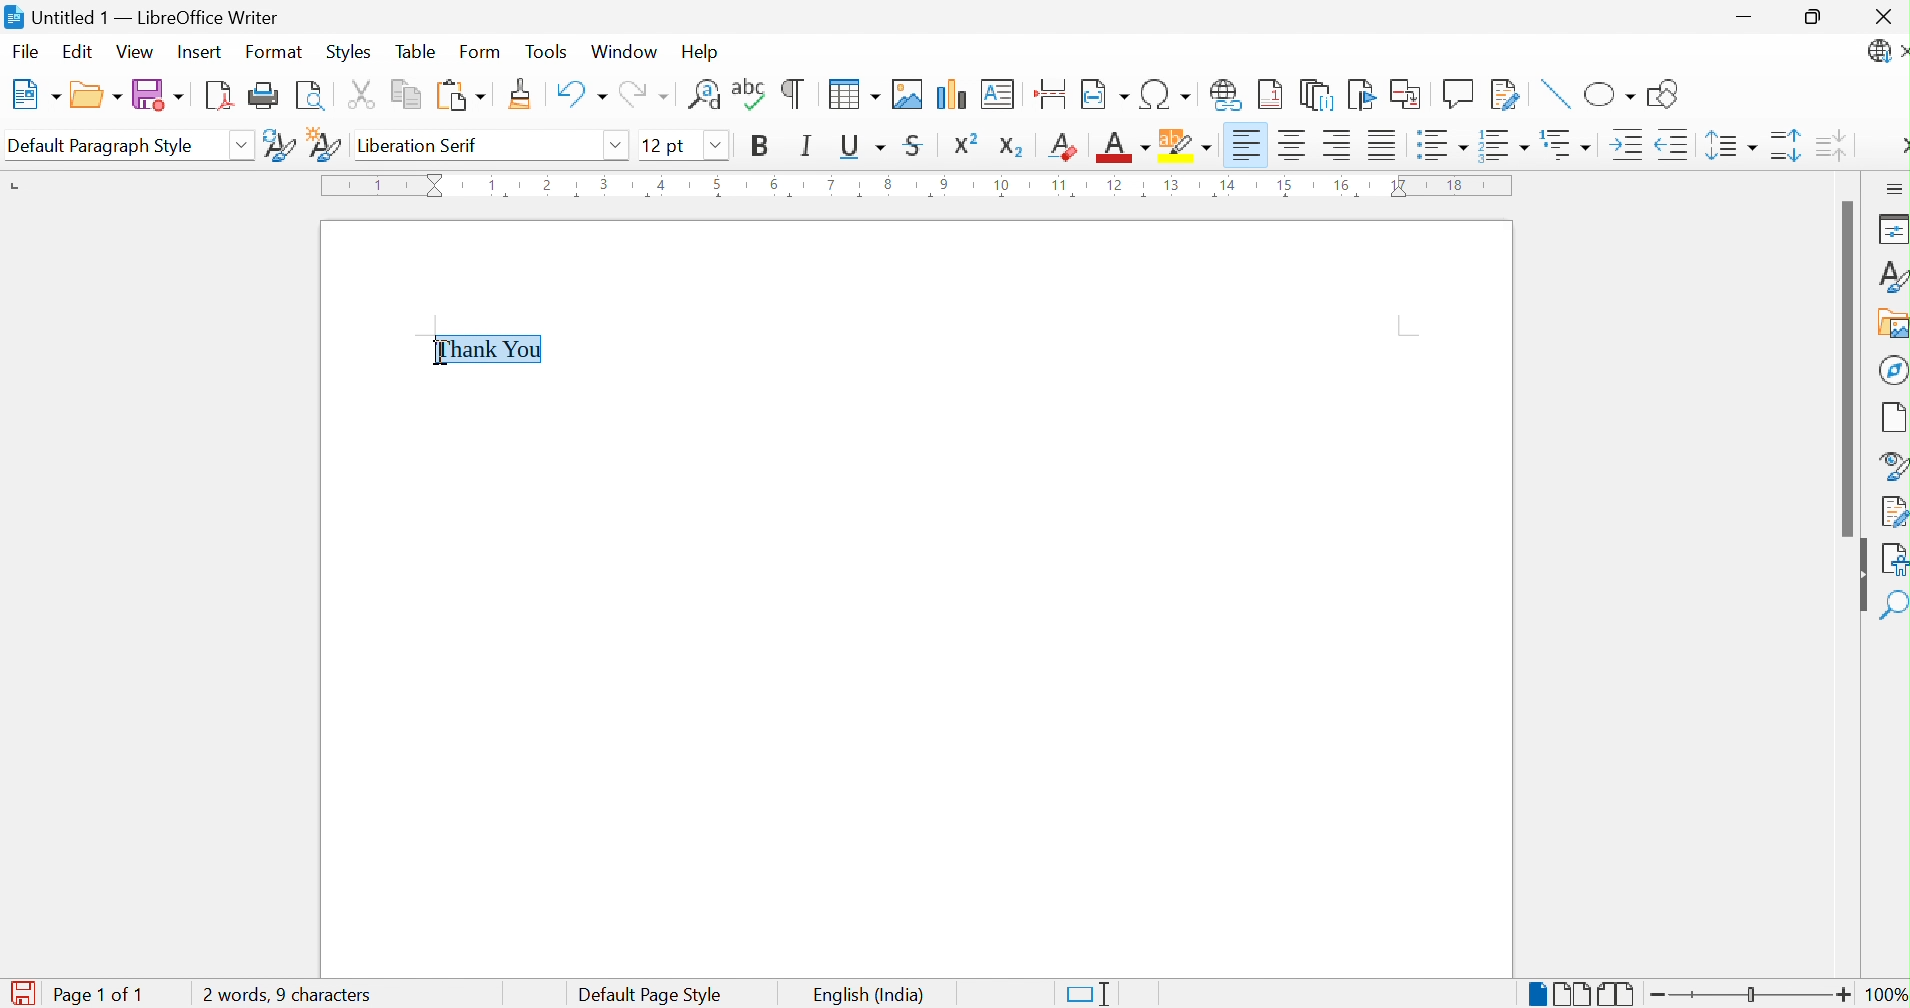 This screenshot has width=1910, height=1008. What do you see at coordinates (994, 95) in the screenshot?
I see `Insert Text Box` at bounding box center [994, 95].